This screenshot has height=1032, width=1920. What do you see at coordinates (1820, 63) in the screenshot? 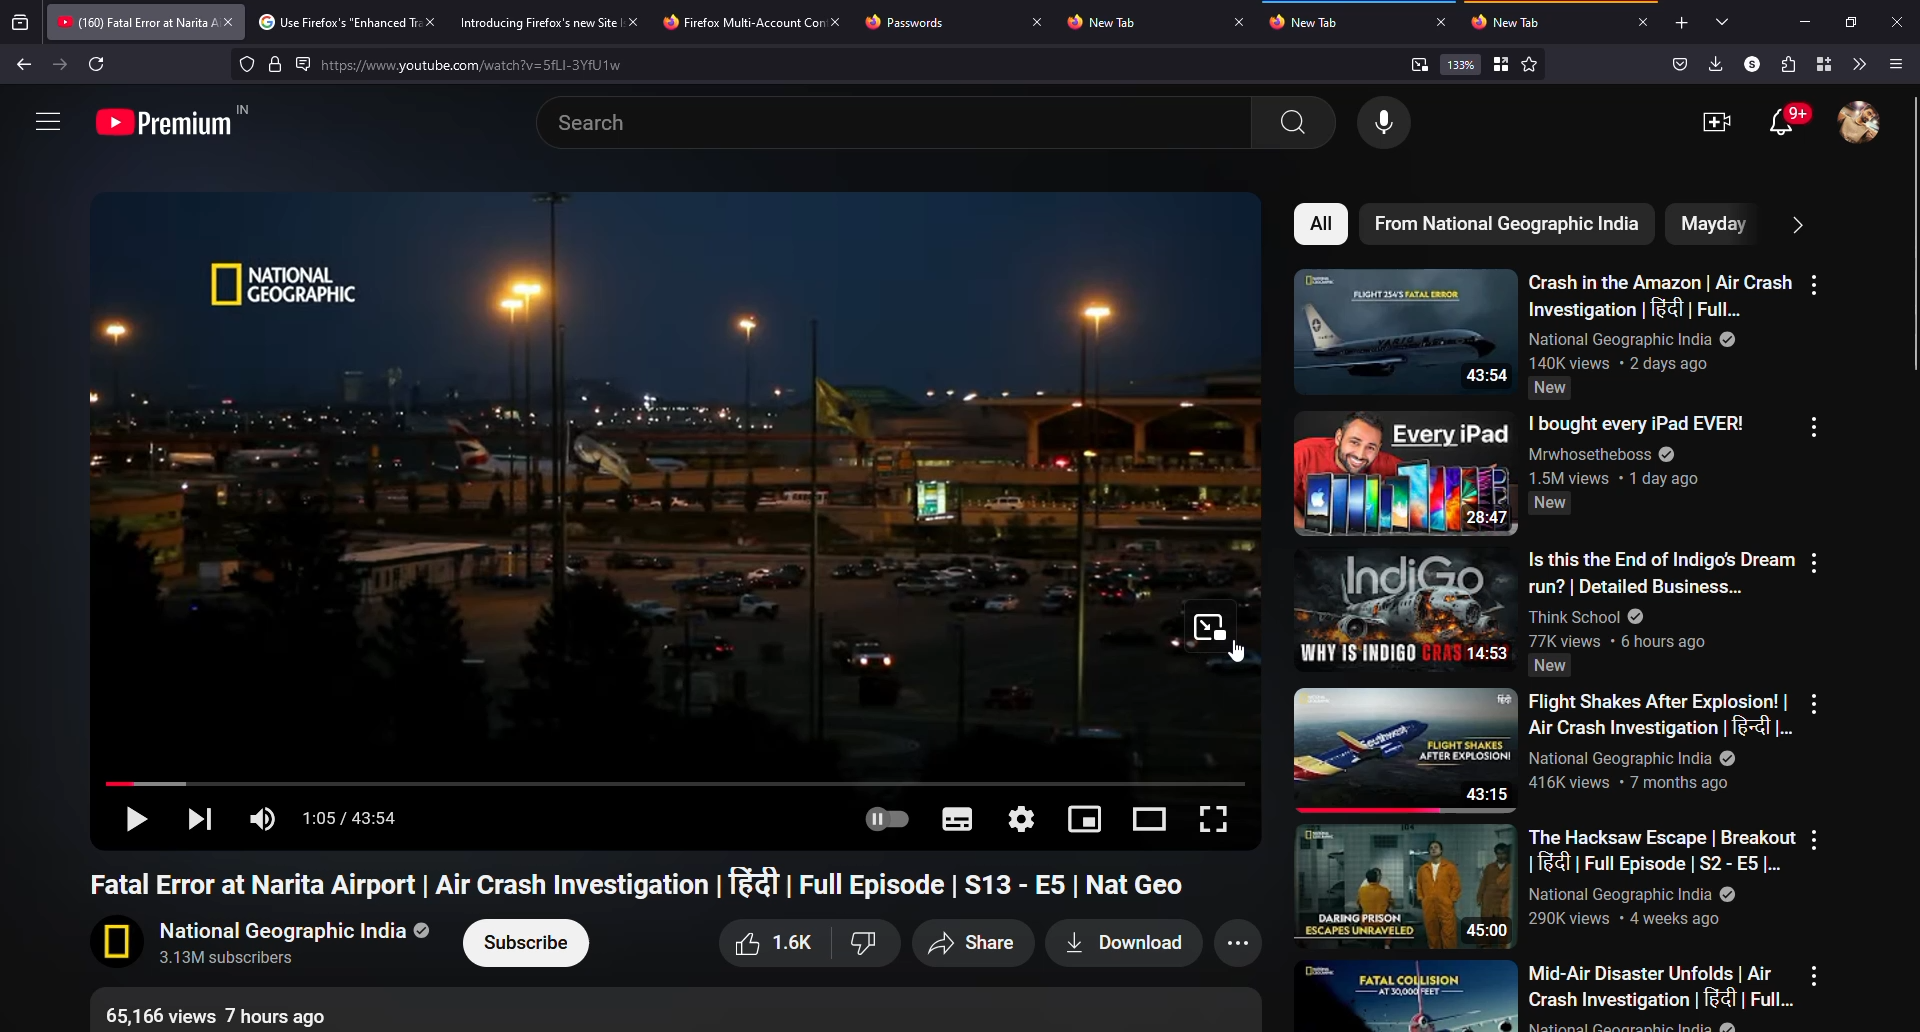
I see `container` at bounding box center [1820, 63].